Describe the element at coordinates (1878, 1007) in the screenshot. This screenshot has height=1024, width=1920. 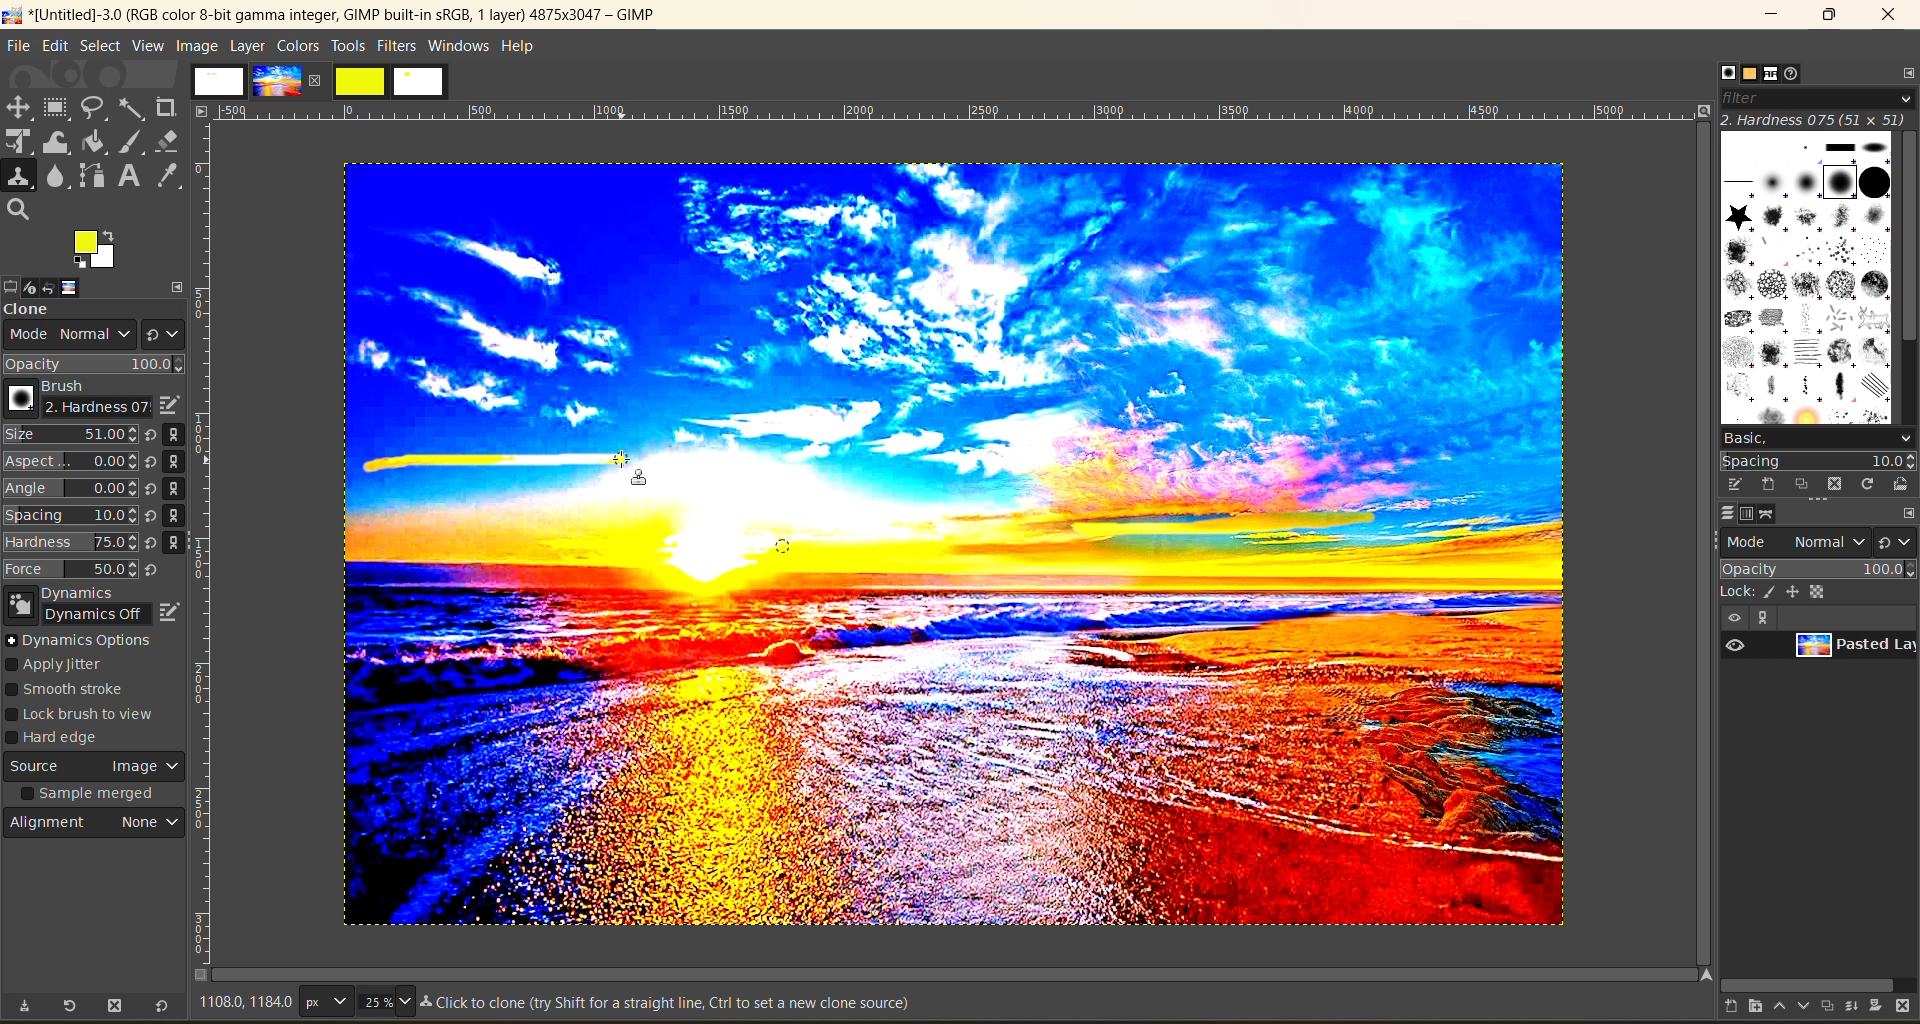
I see `add a mask` at that location.